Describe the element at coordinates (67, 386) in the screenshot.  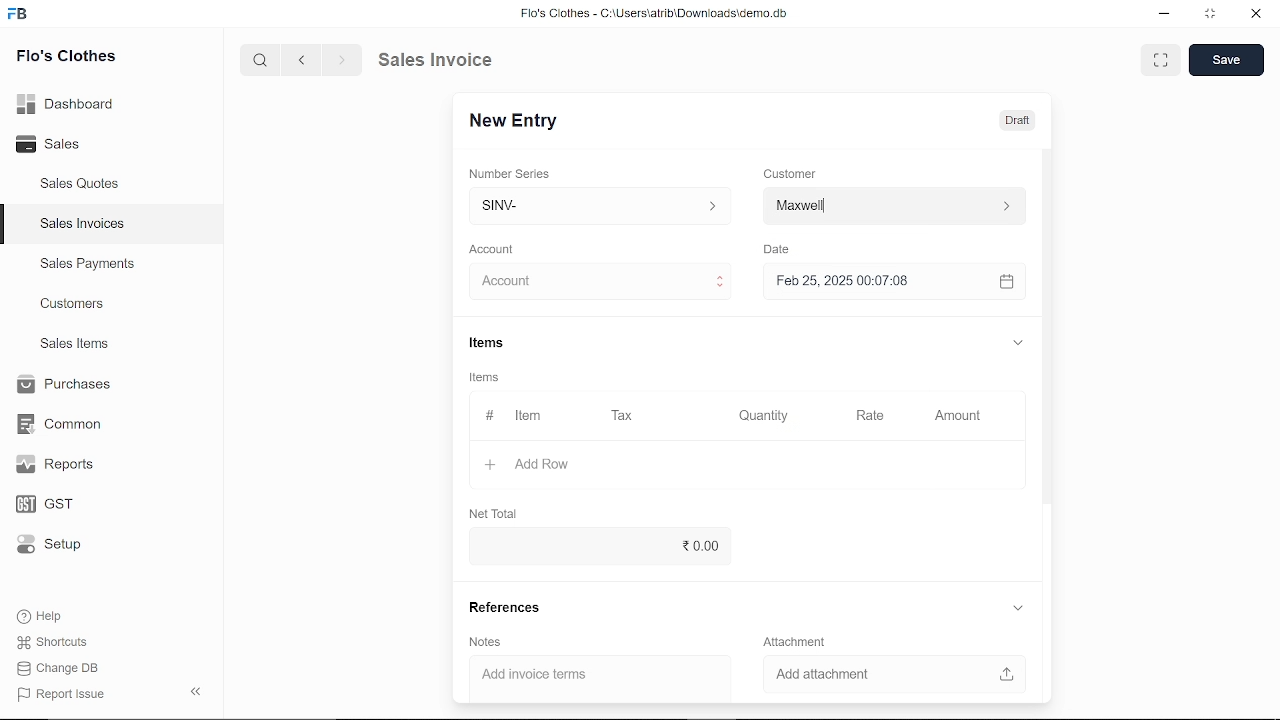
I see `Purchases` at that location.